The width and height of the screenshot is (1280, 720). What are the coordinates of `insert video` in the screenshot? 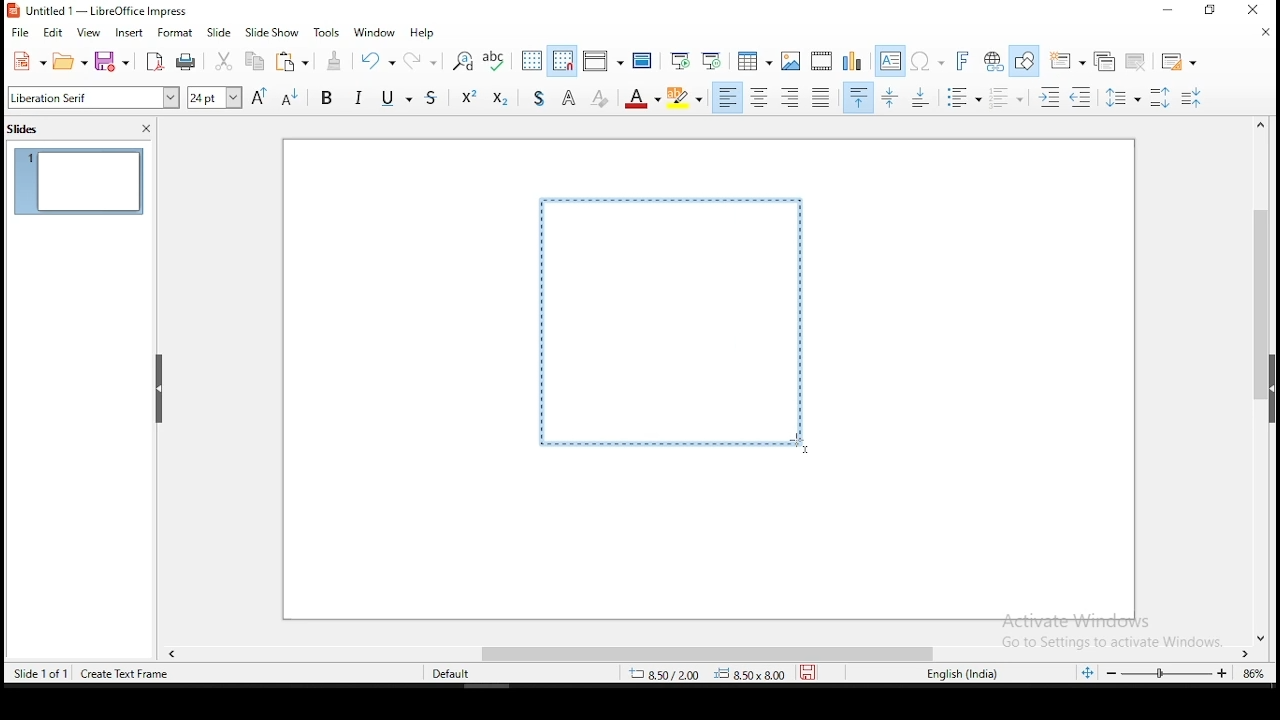 It's located at (820, 62).